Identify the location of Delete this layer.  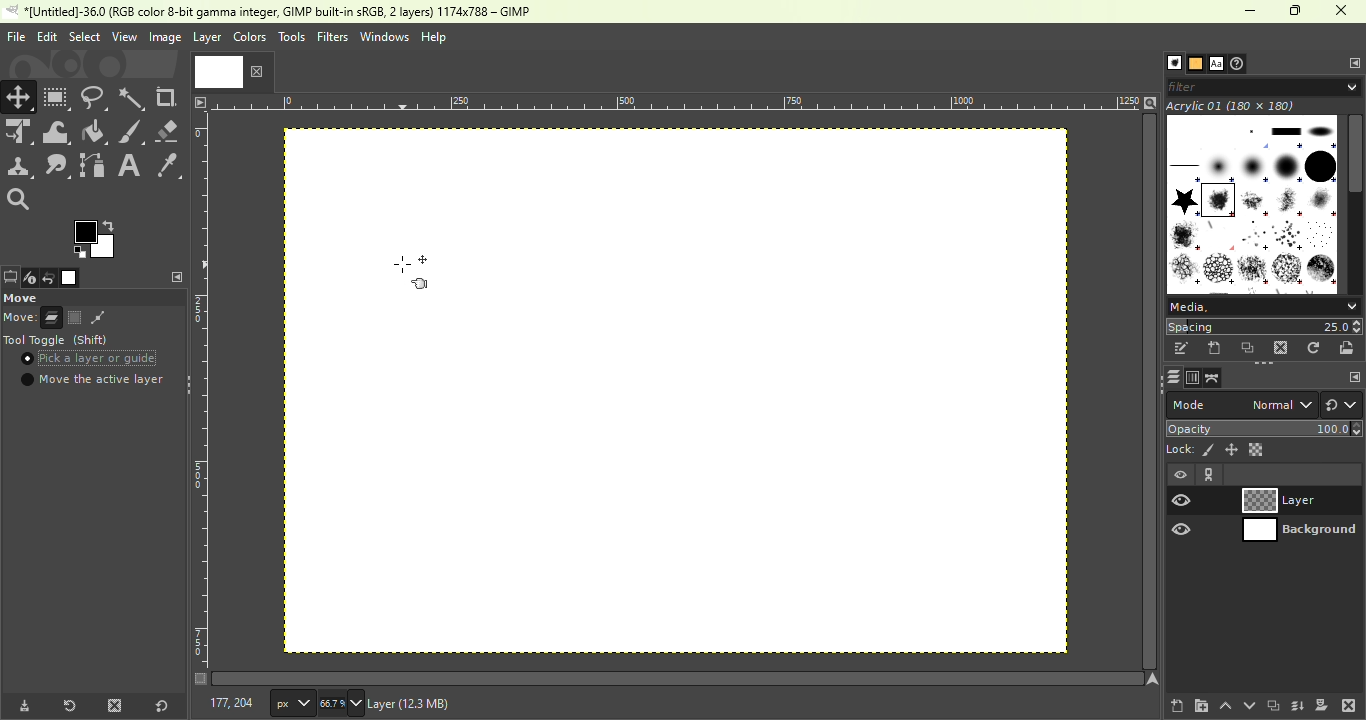
(1349, 704).